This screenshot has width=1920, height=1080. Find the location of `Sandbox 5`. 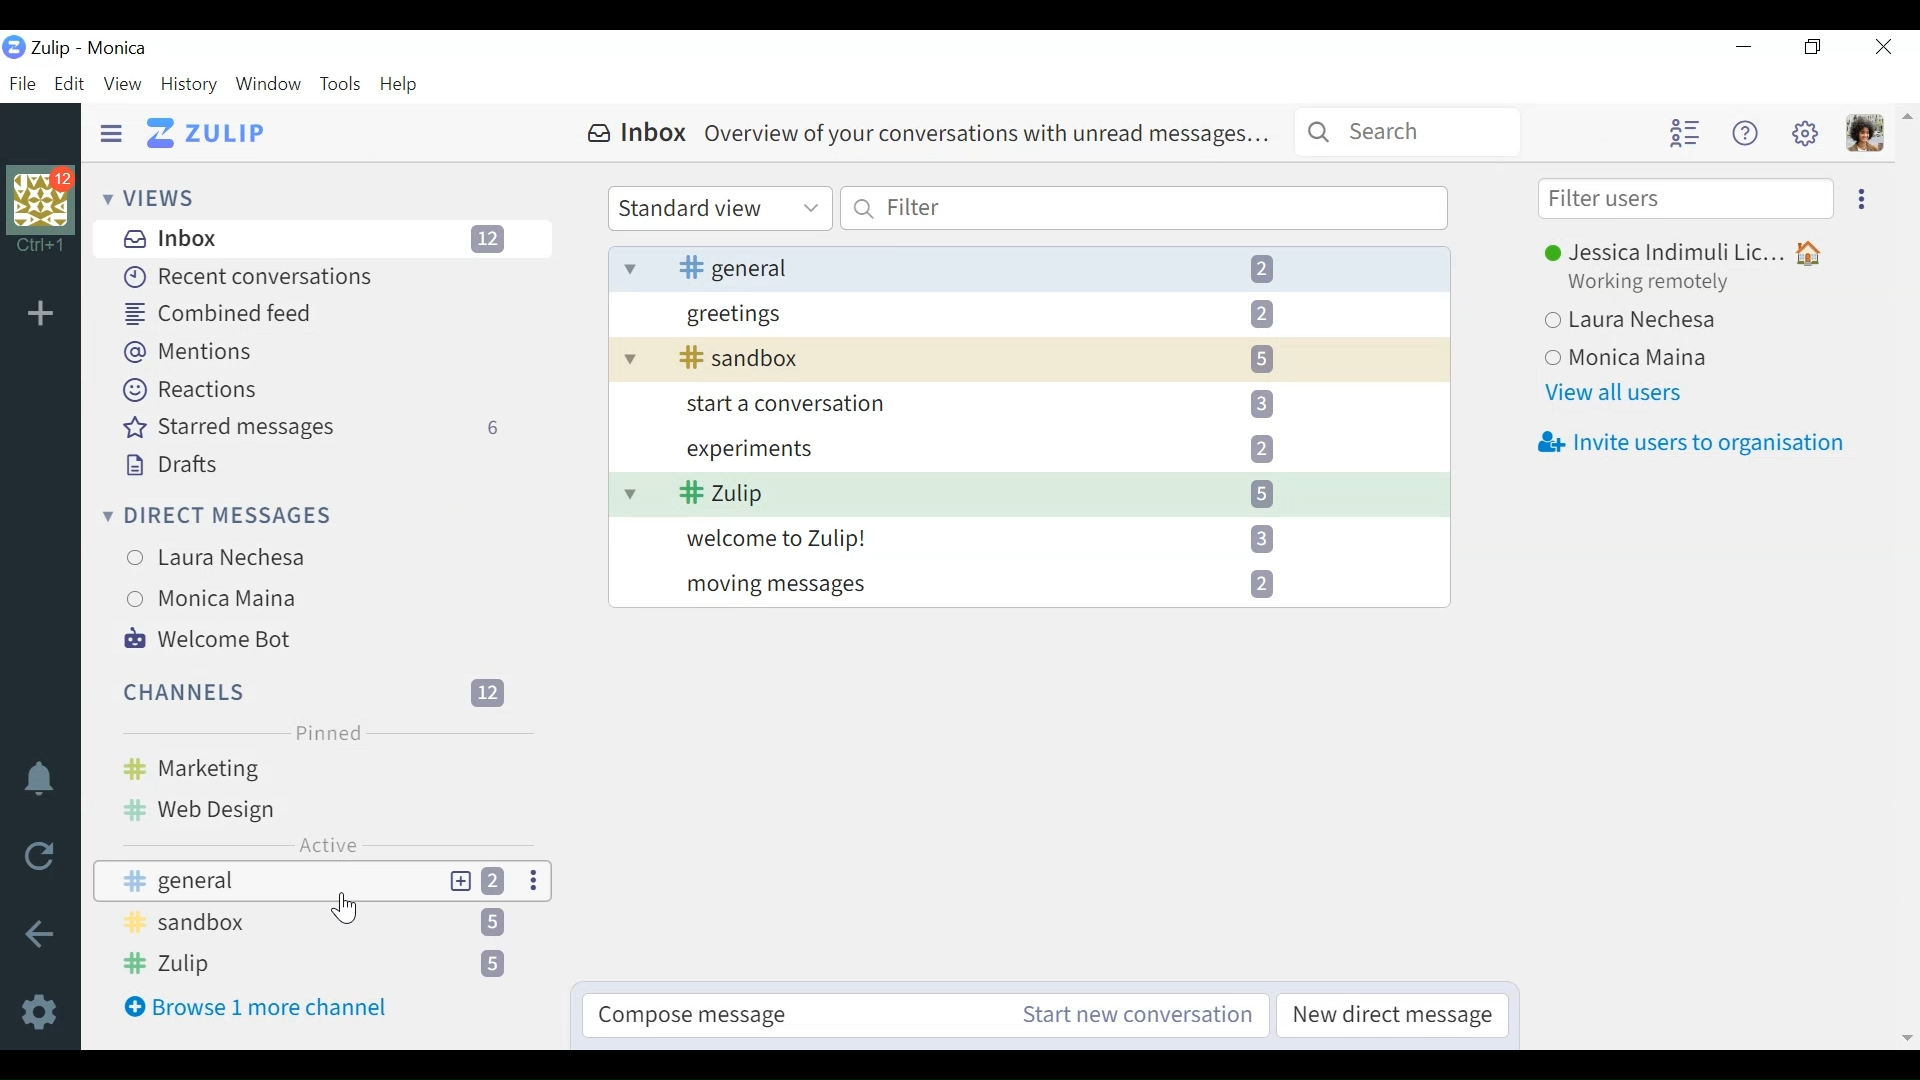

Sandbox 5 is located at coordinates (319, 925).